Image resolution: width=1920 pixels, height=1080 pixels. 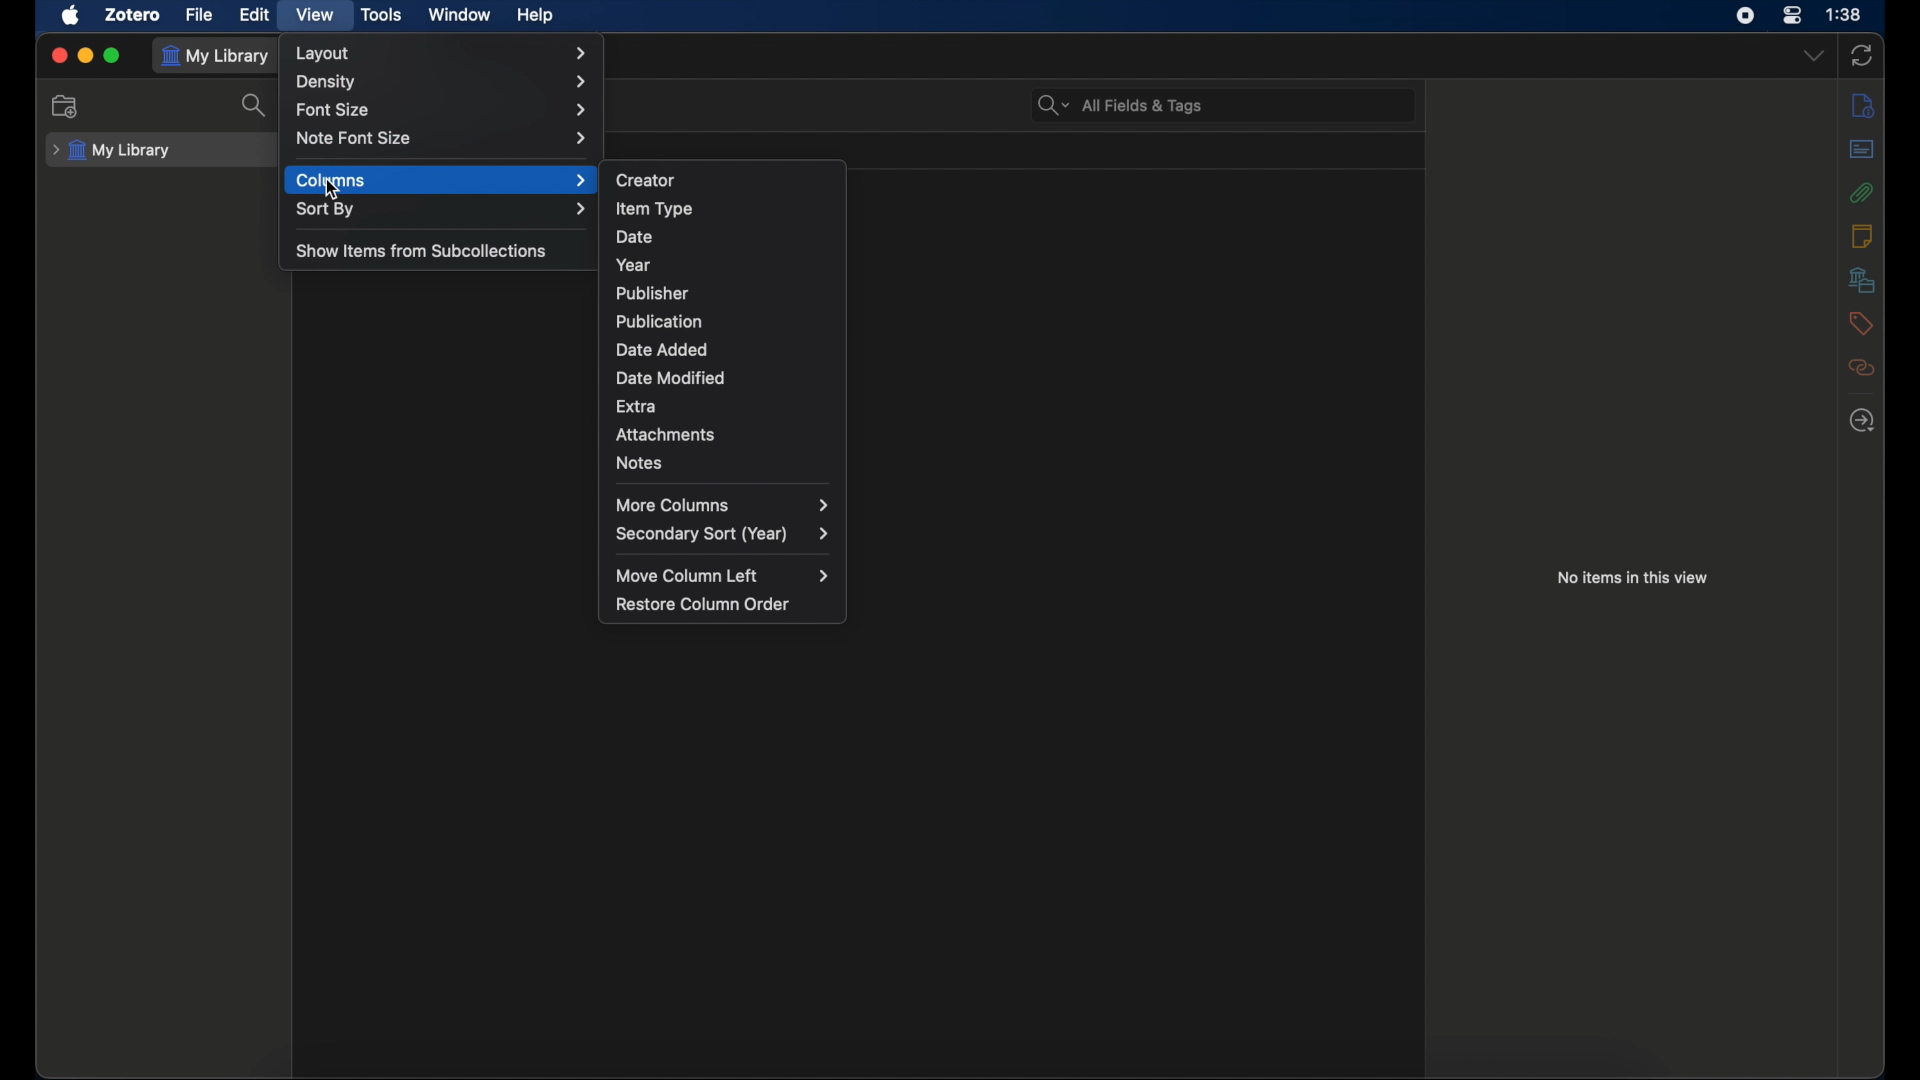 I want to click on font size, so click(x=446, y=109).